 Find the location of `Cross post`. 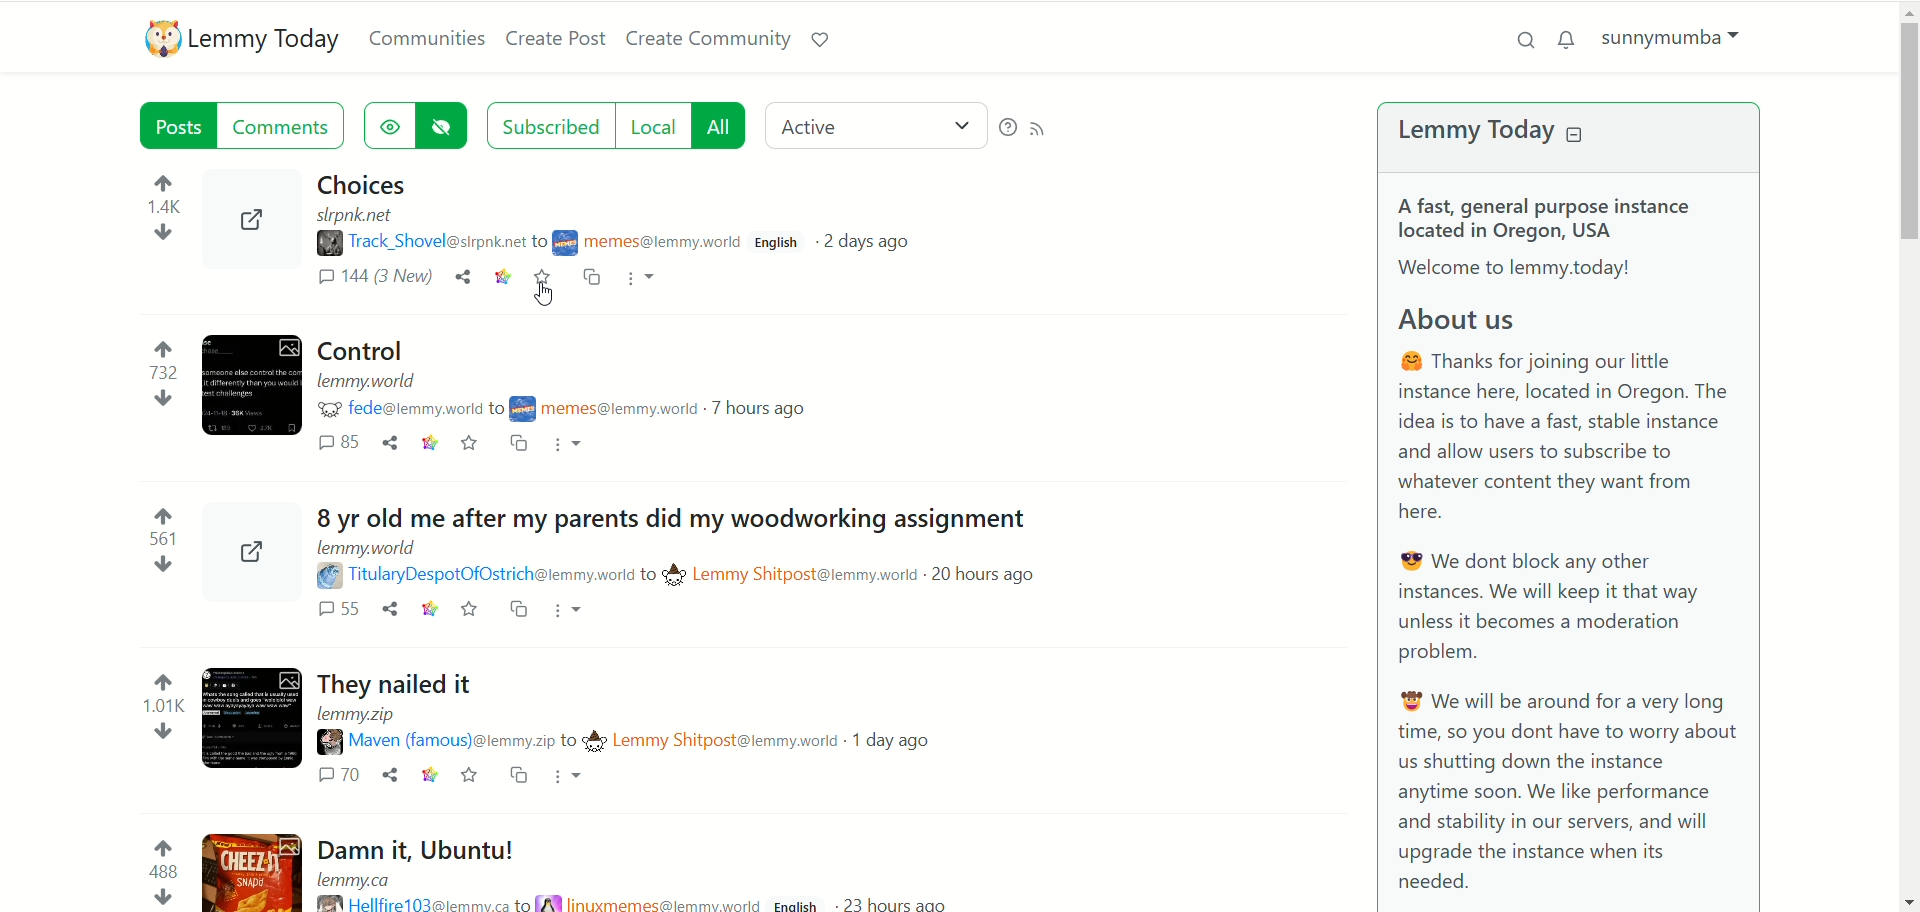

Cross post is located at coordinates (518, 443).